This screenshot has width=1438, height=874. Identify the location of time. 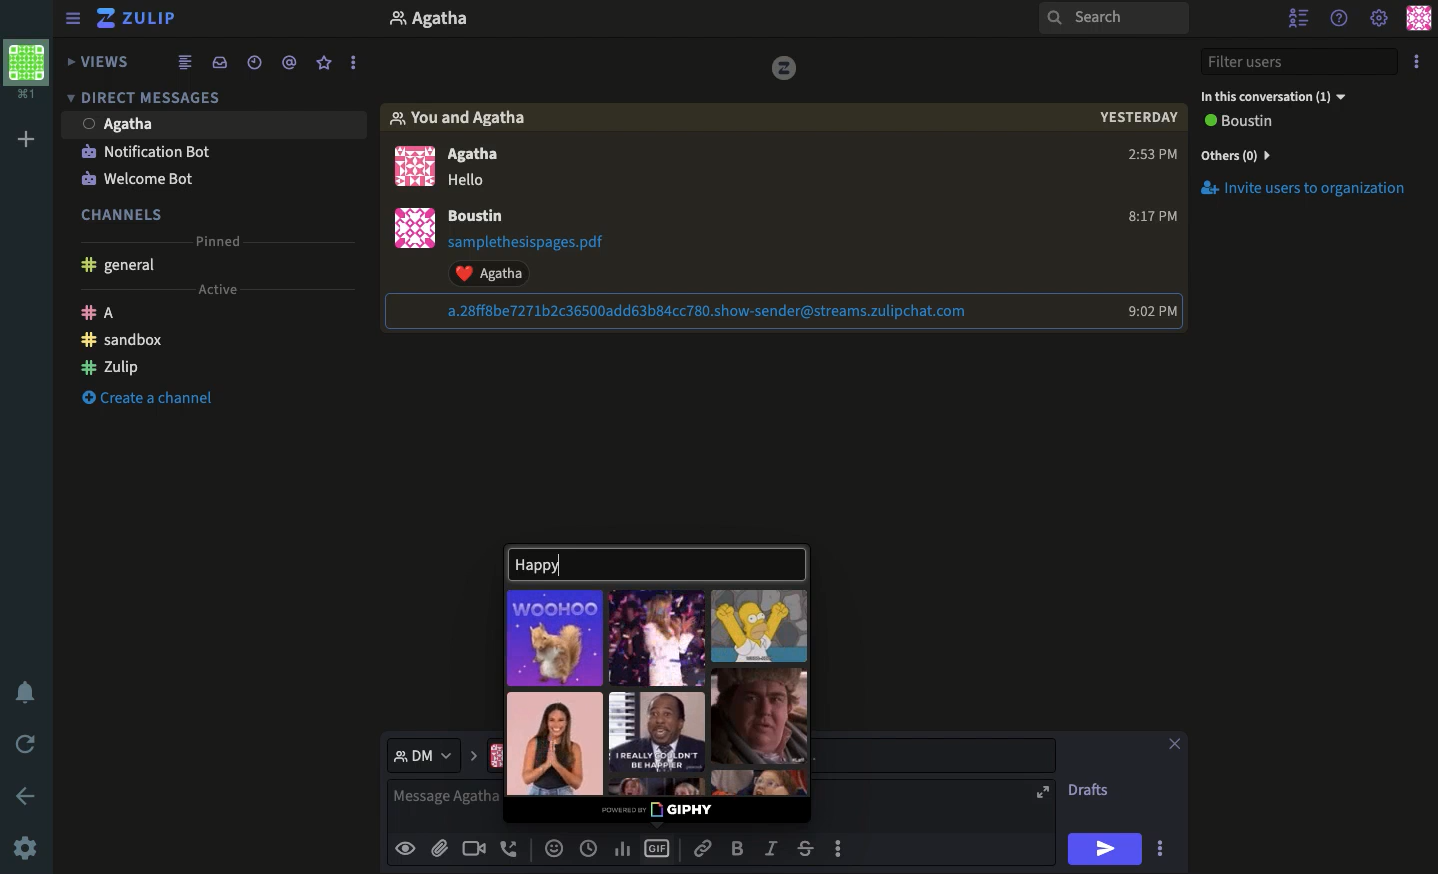
(1145, 157).